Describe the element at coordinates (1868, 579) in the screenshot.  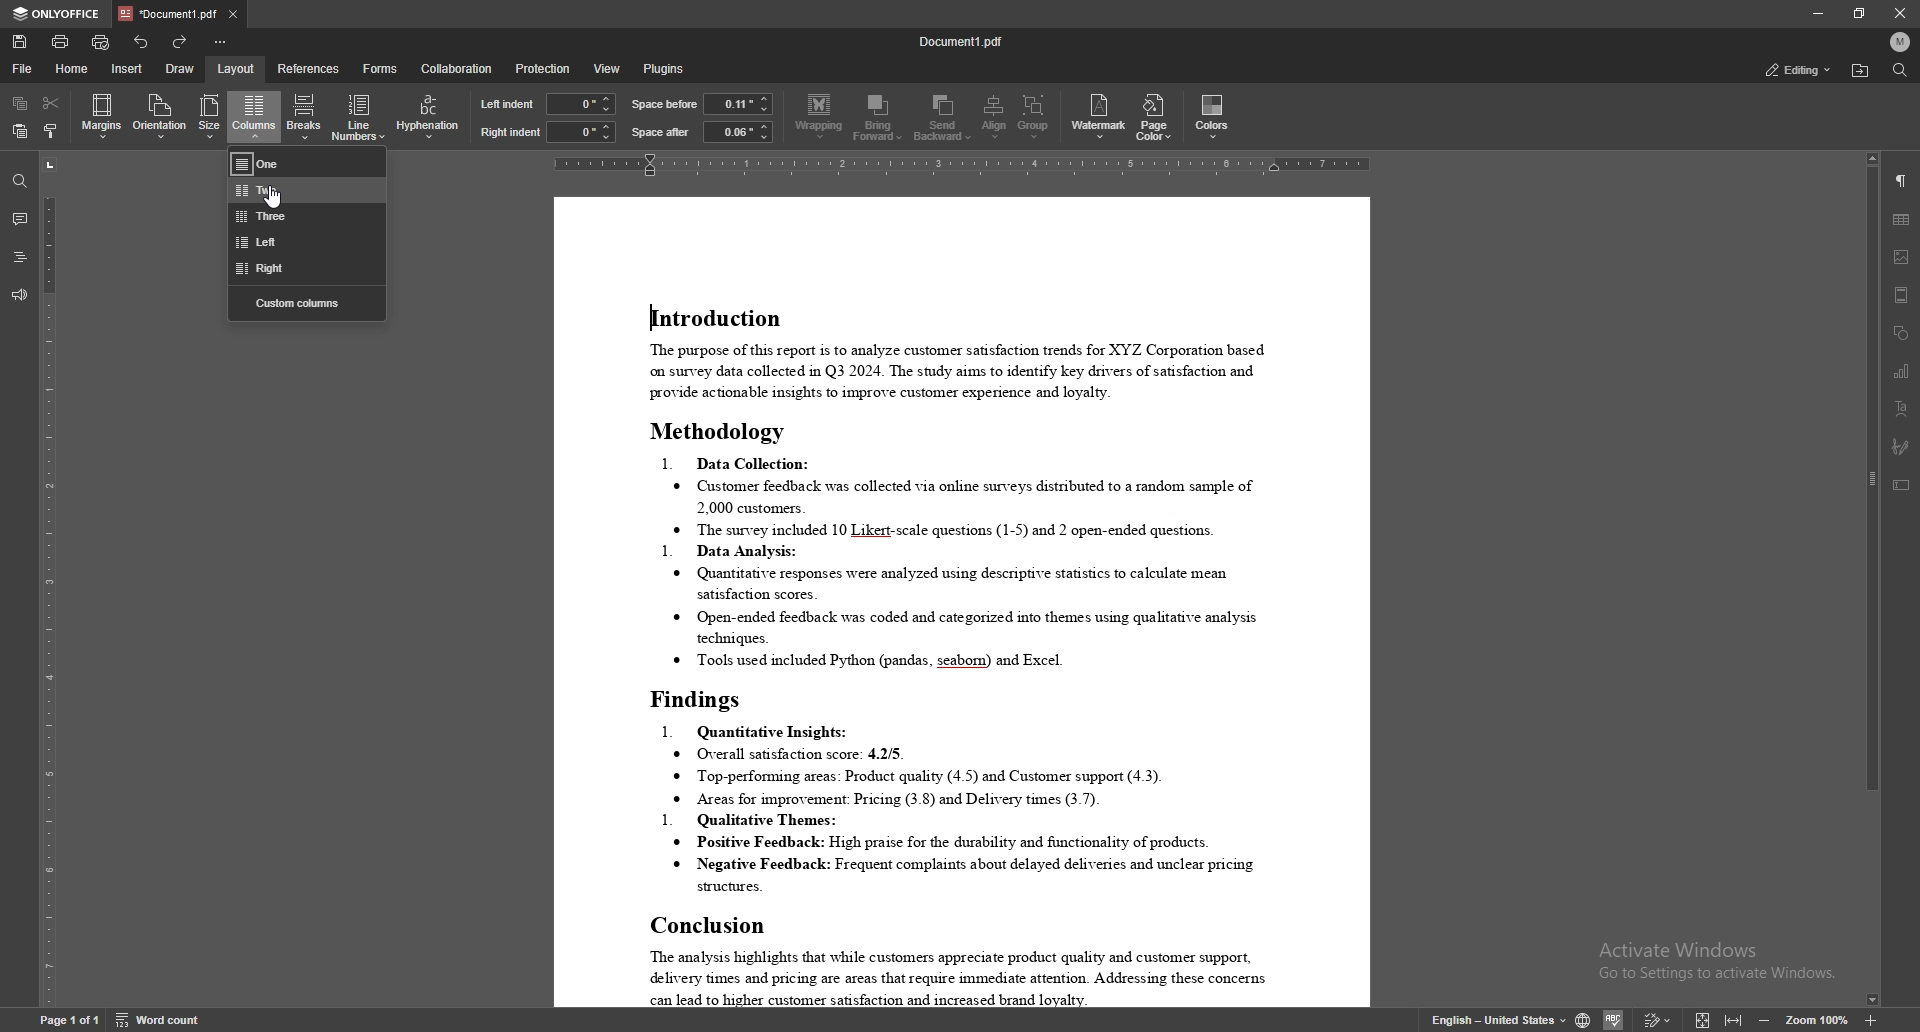
I see `scroll bar` at that location.